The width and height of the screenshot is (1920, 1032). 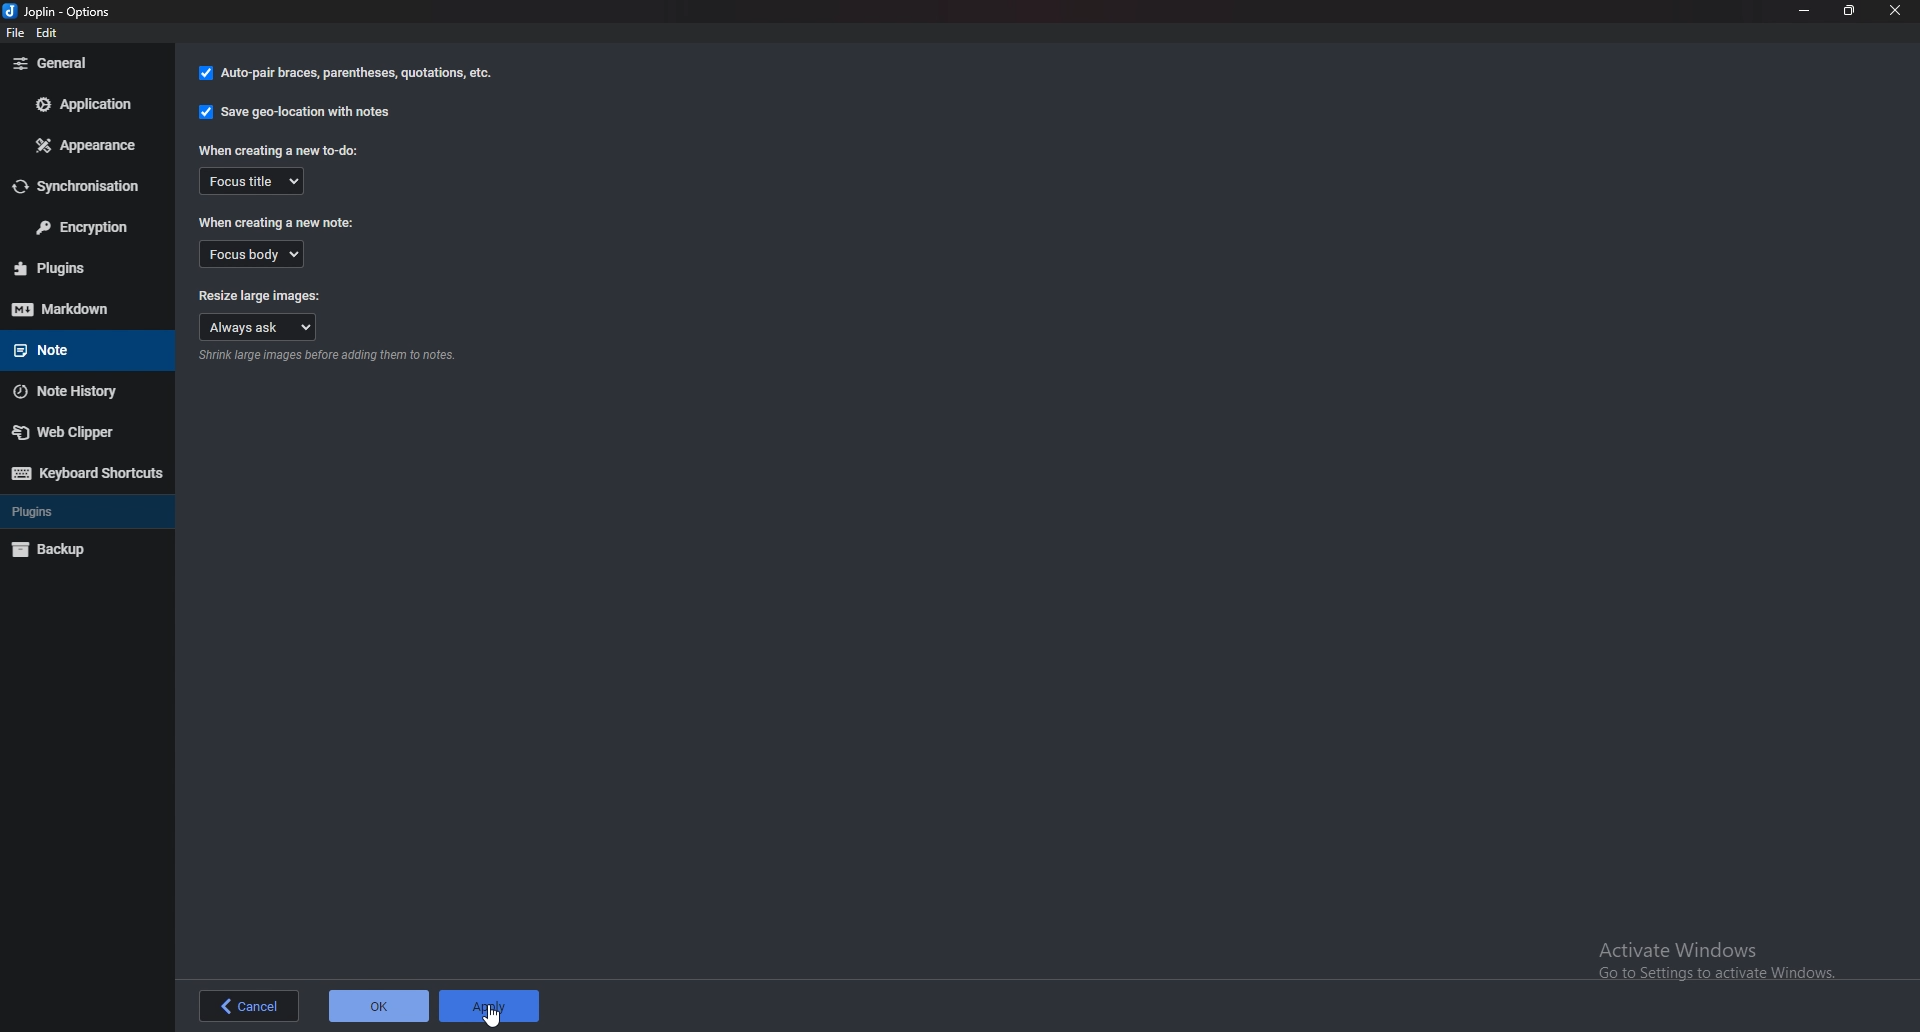 What do you see at coordinates (332, 357) in the screenshot?
I see `info` at bounding box center [332, 357].